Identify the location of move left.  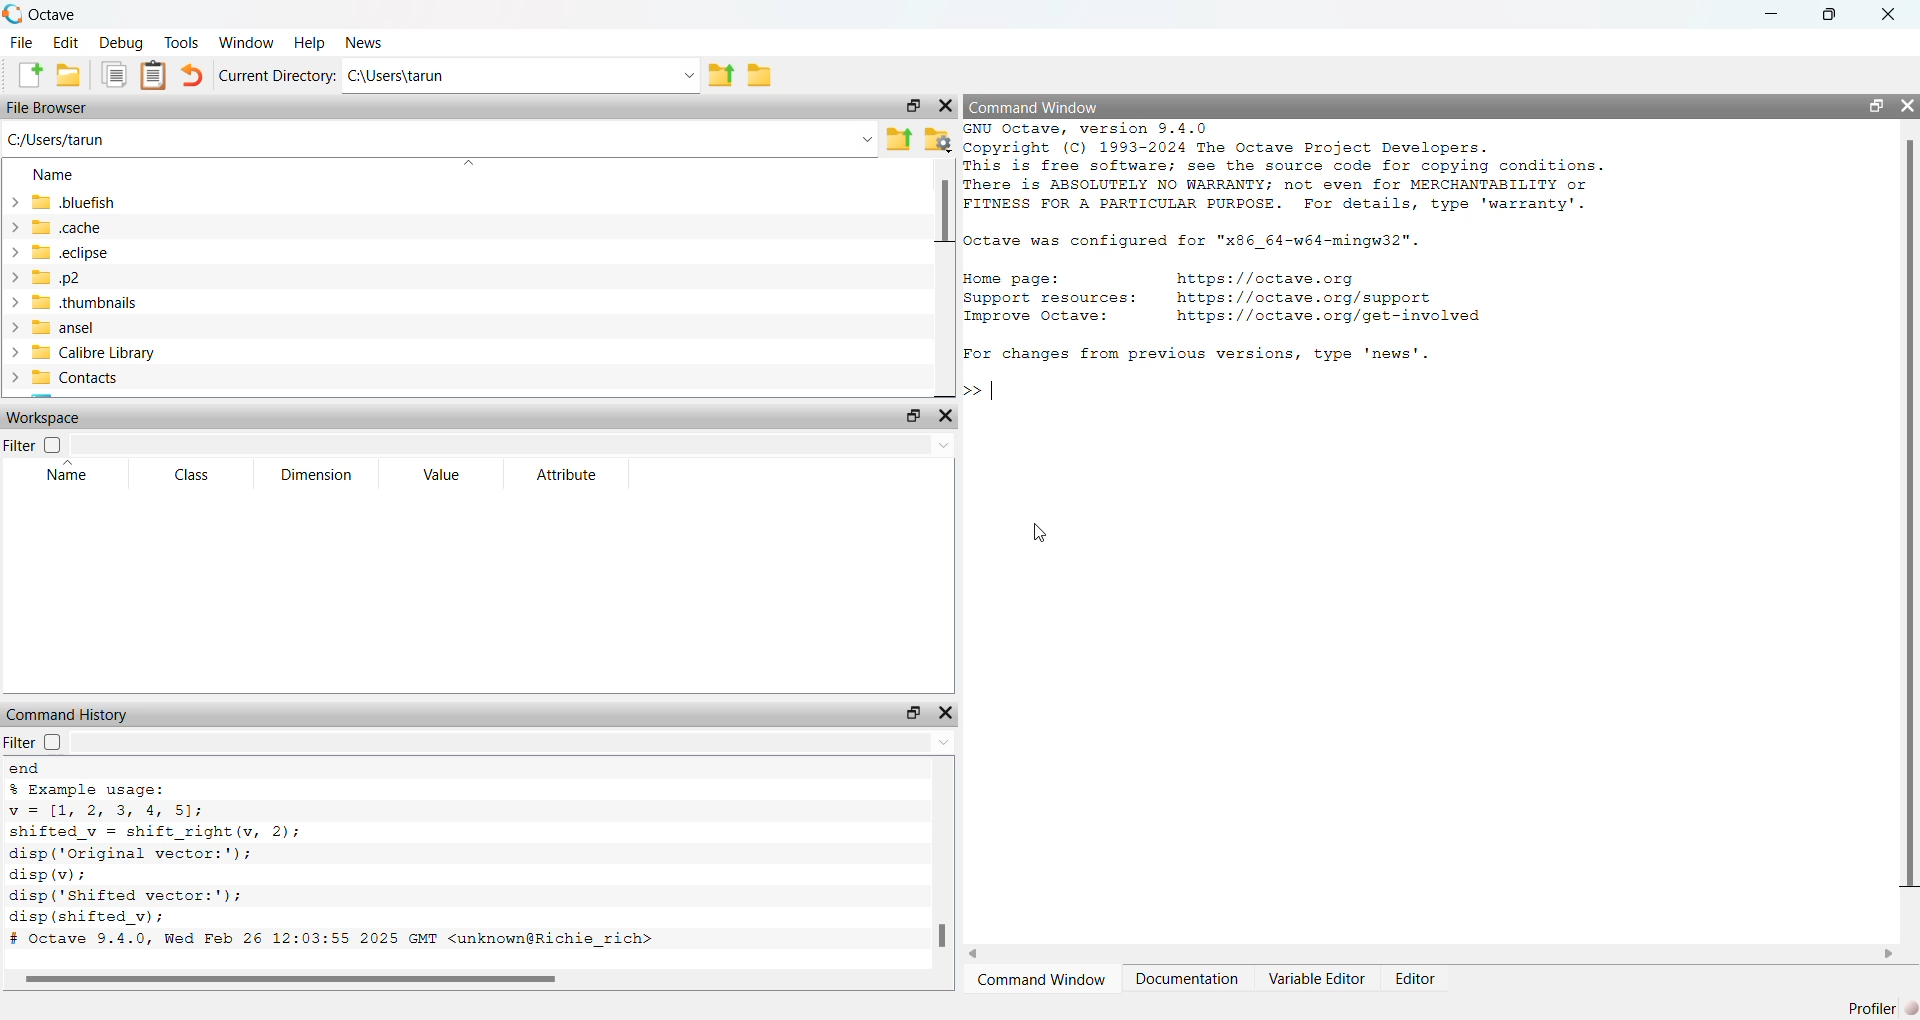
(984, 952).